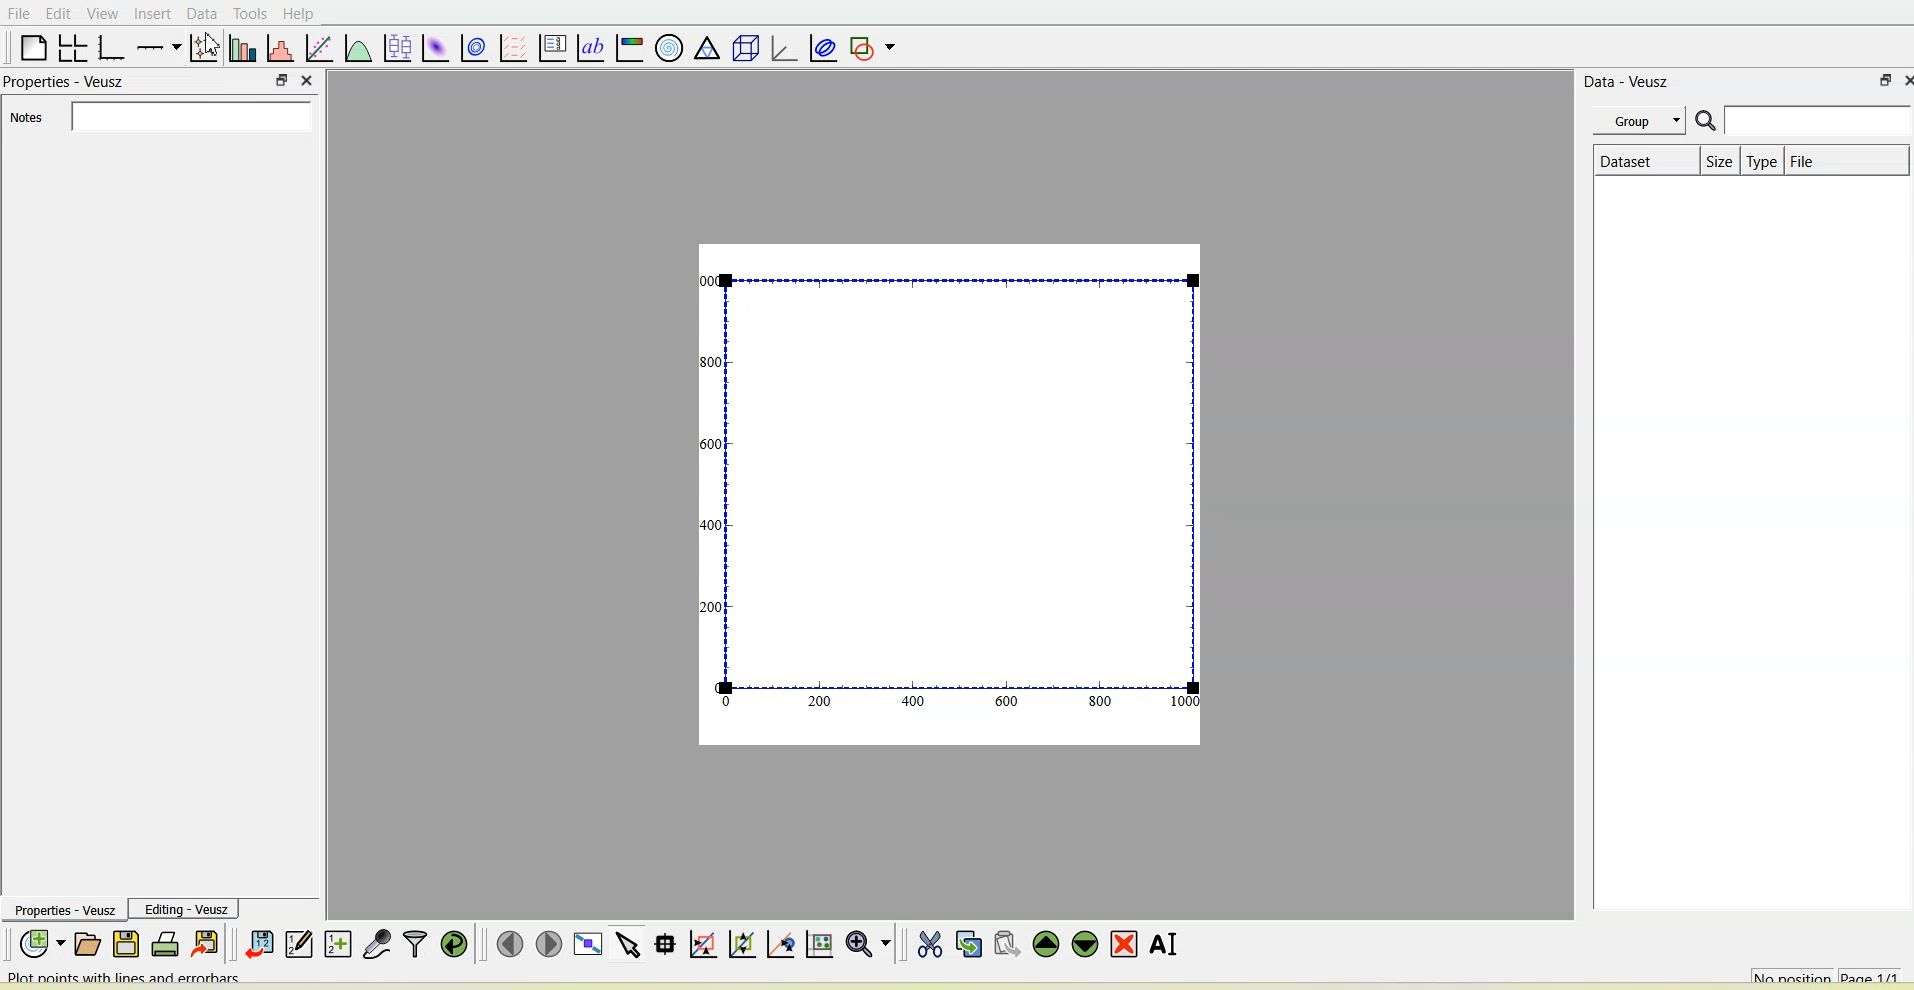 This screenshot has height=990, width=1914. Describe the element at coordinates (378, 944) in the screenshot. I see `Capture remote data` at that location.